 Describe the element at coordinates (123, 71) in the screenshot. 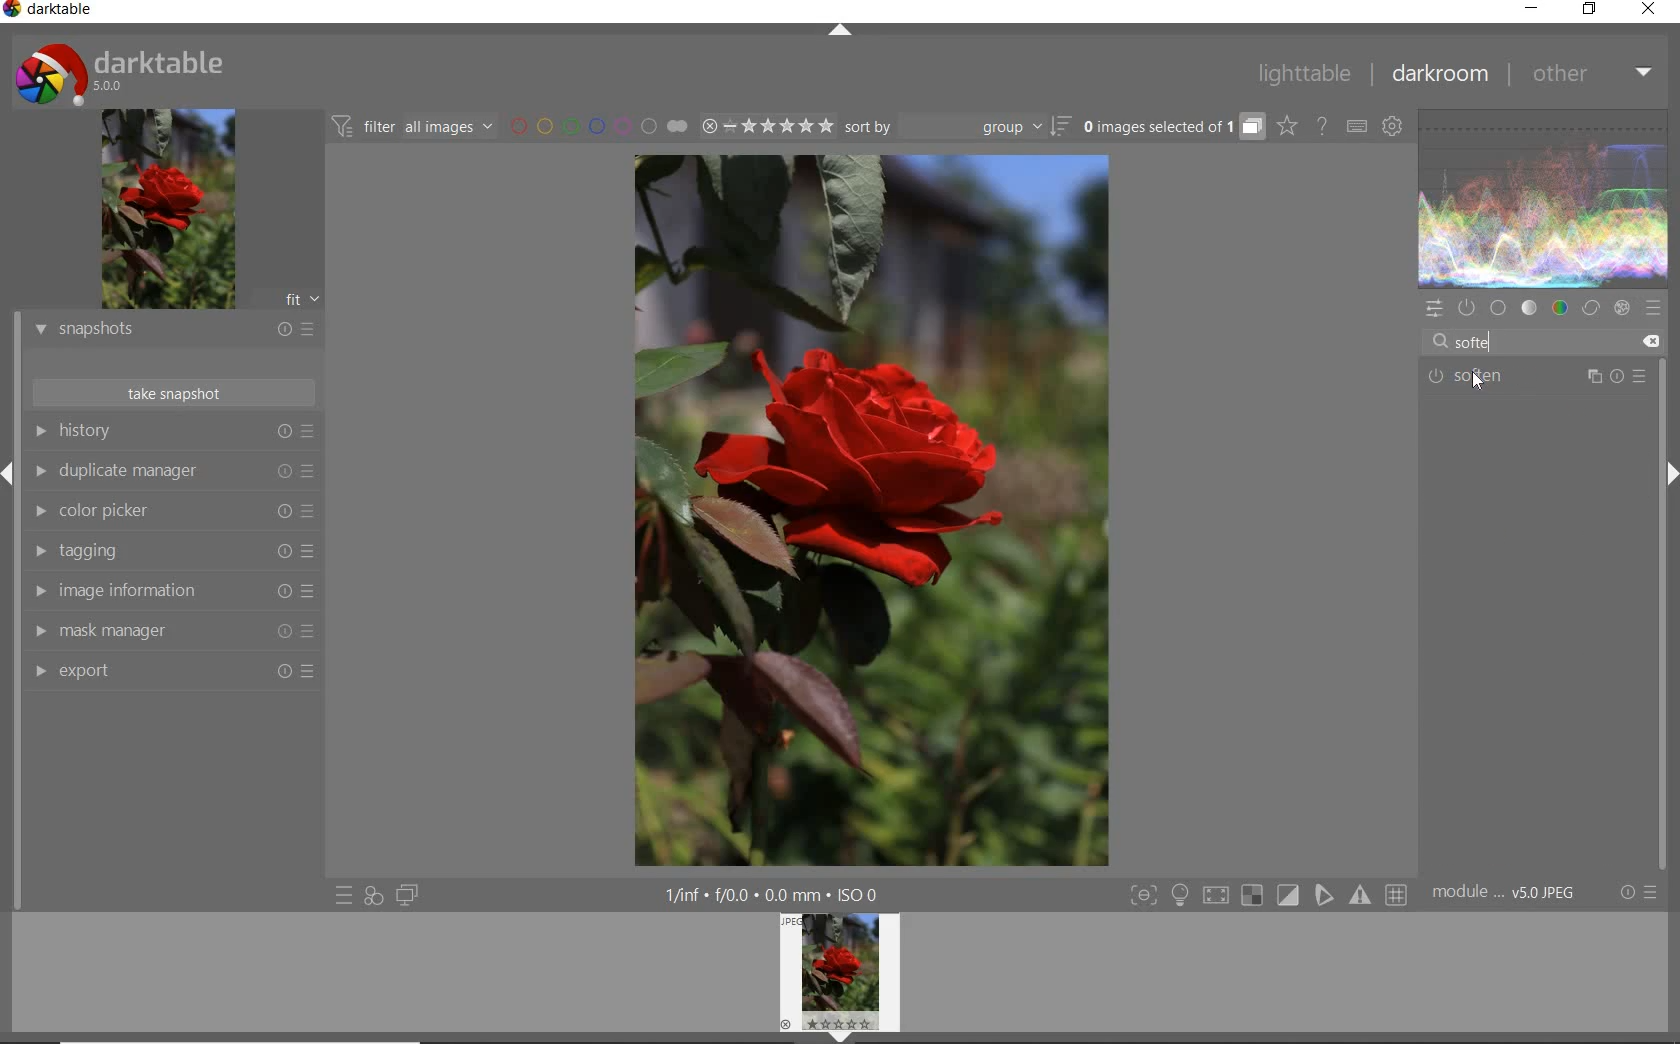

I see `system logo` at that location.